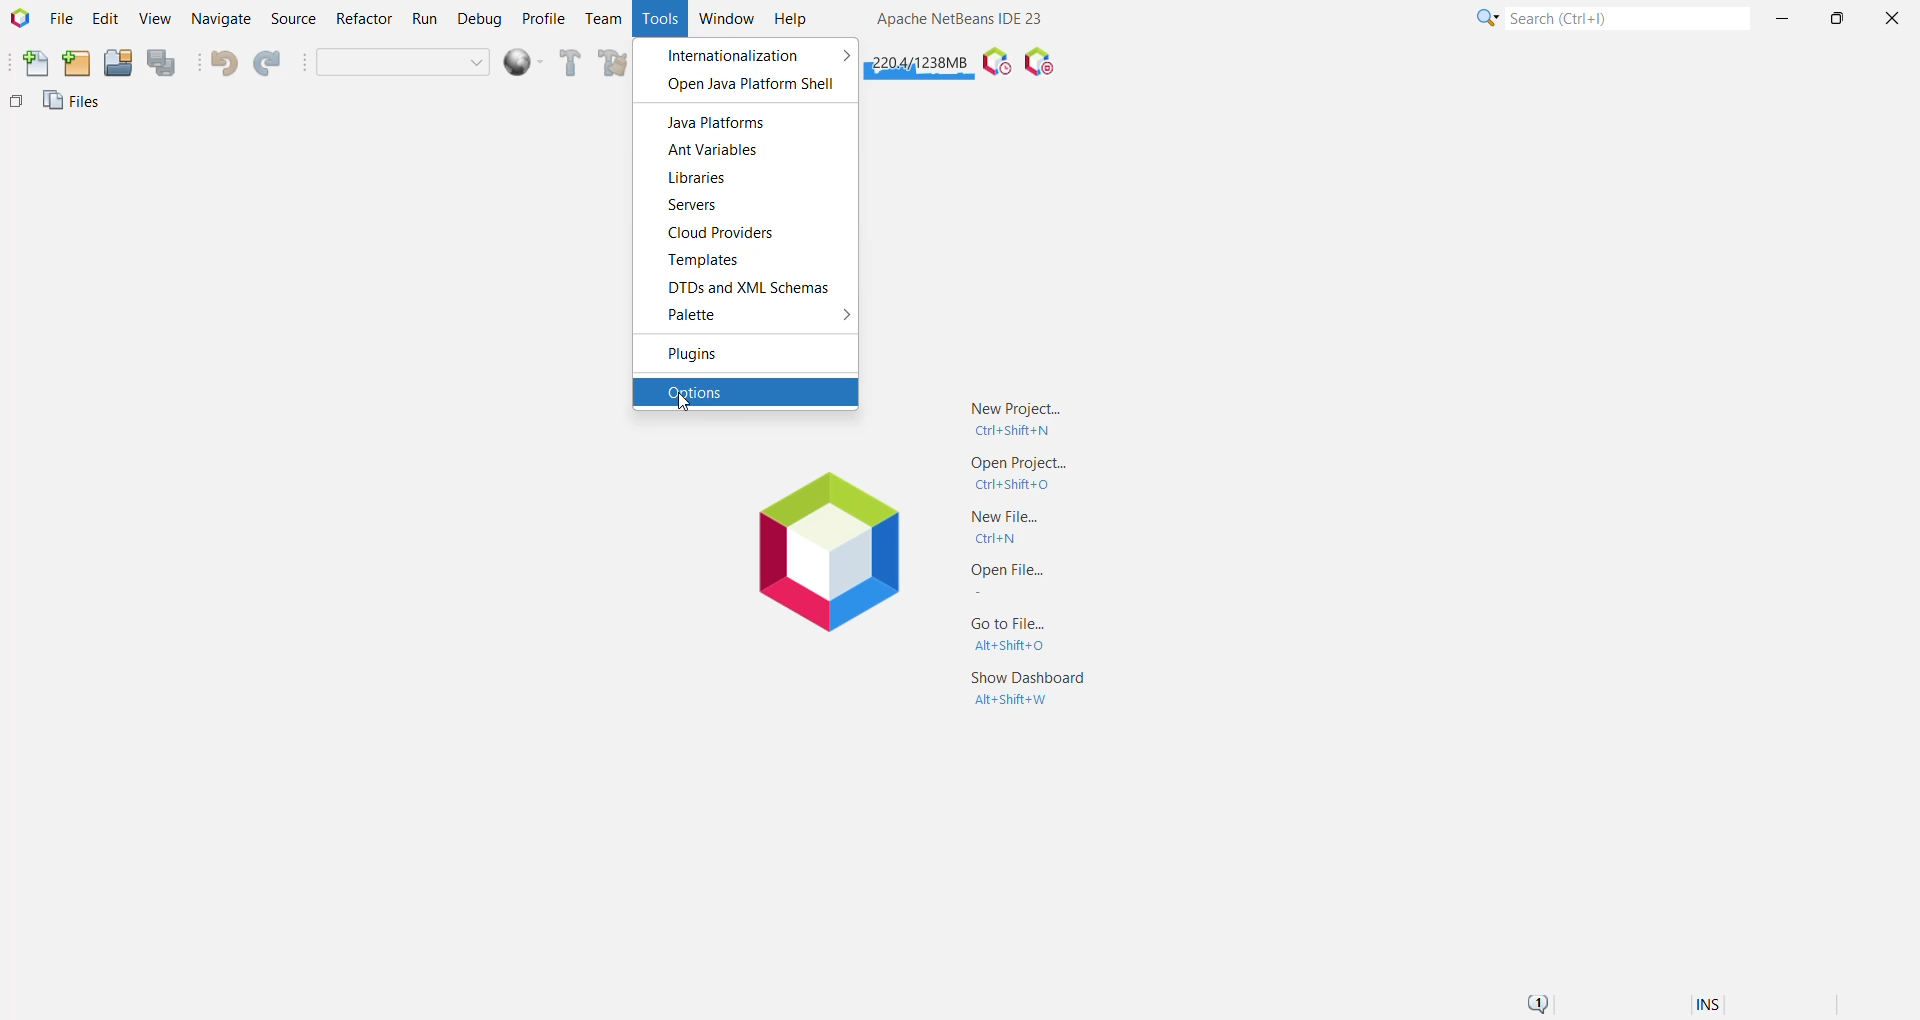 The image size is (1920, 1020). What do you see at coordinates (700, 178) in the screenshot?
I see `Libraries` at bounding box center [700, 178].